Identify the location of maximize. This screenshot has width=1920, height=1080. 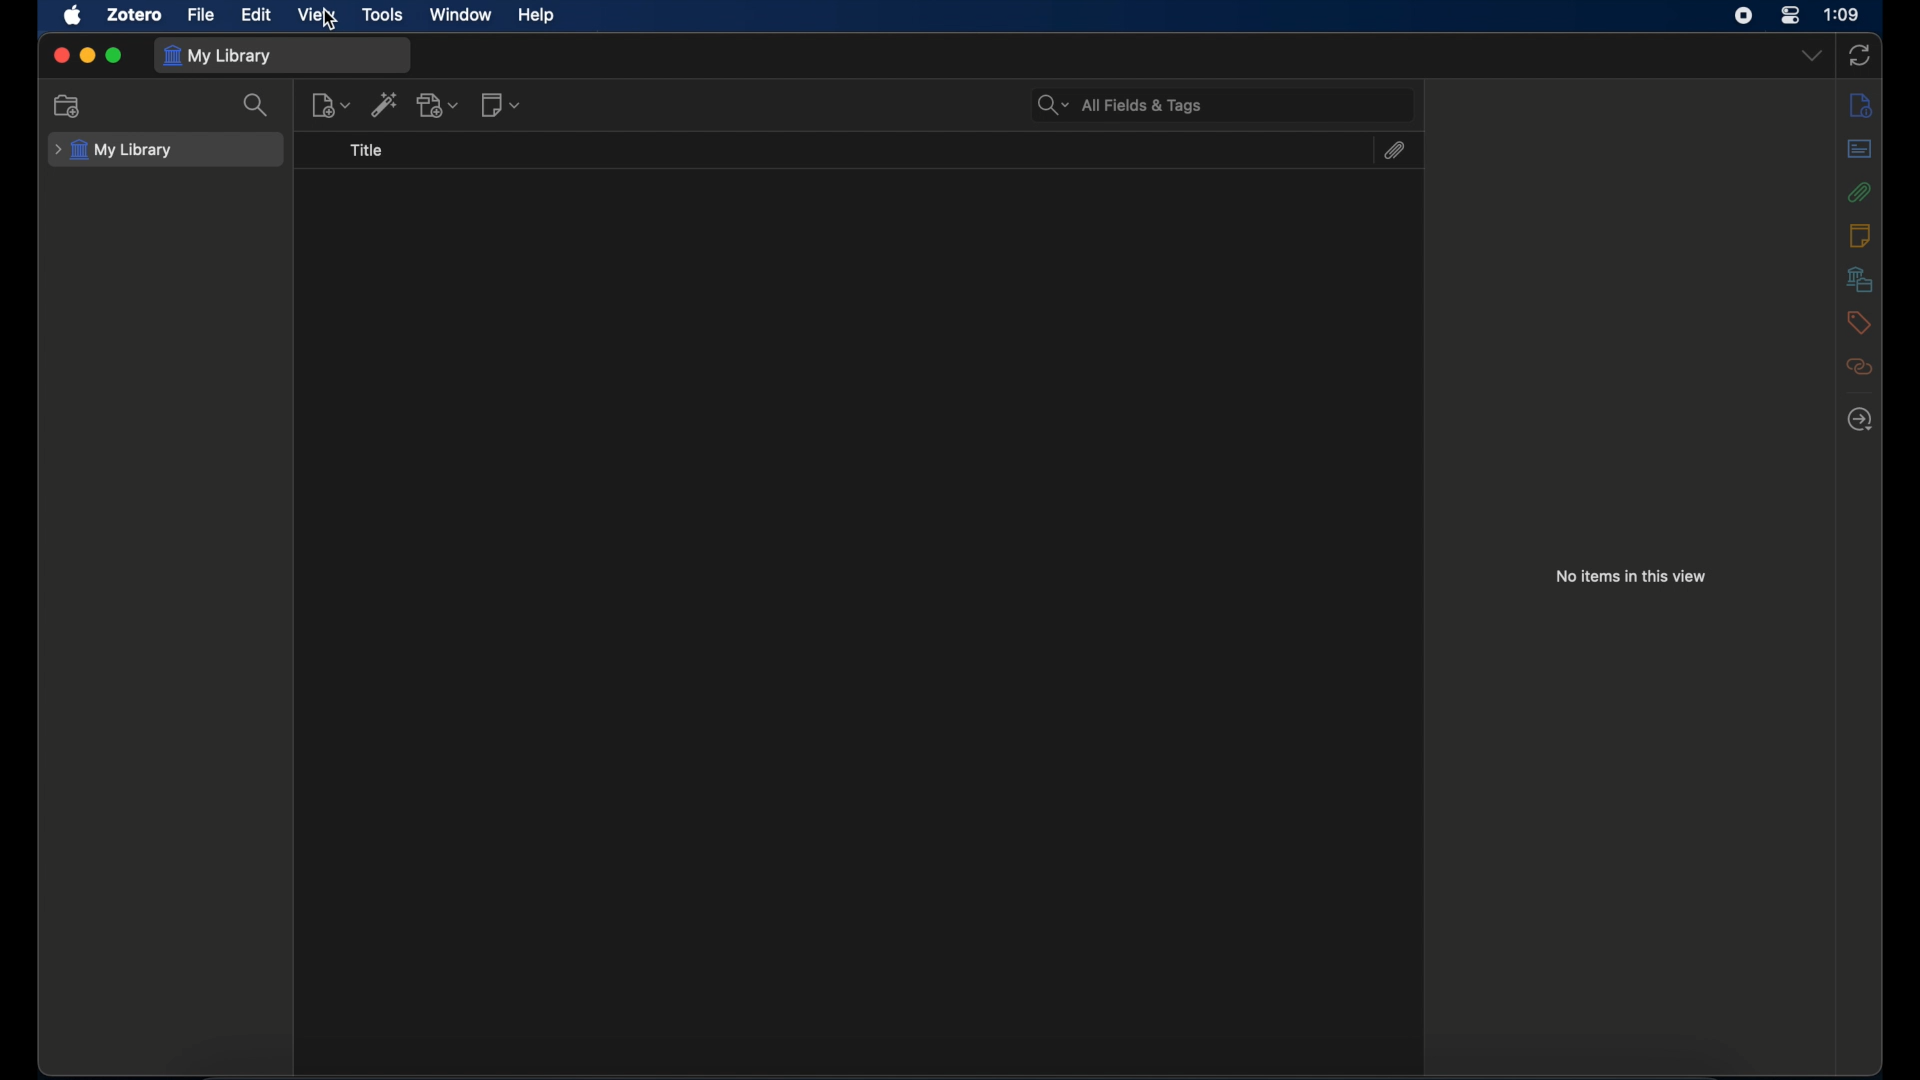
(115, 55).